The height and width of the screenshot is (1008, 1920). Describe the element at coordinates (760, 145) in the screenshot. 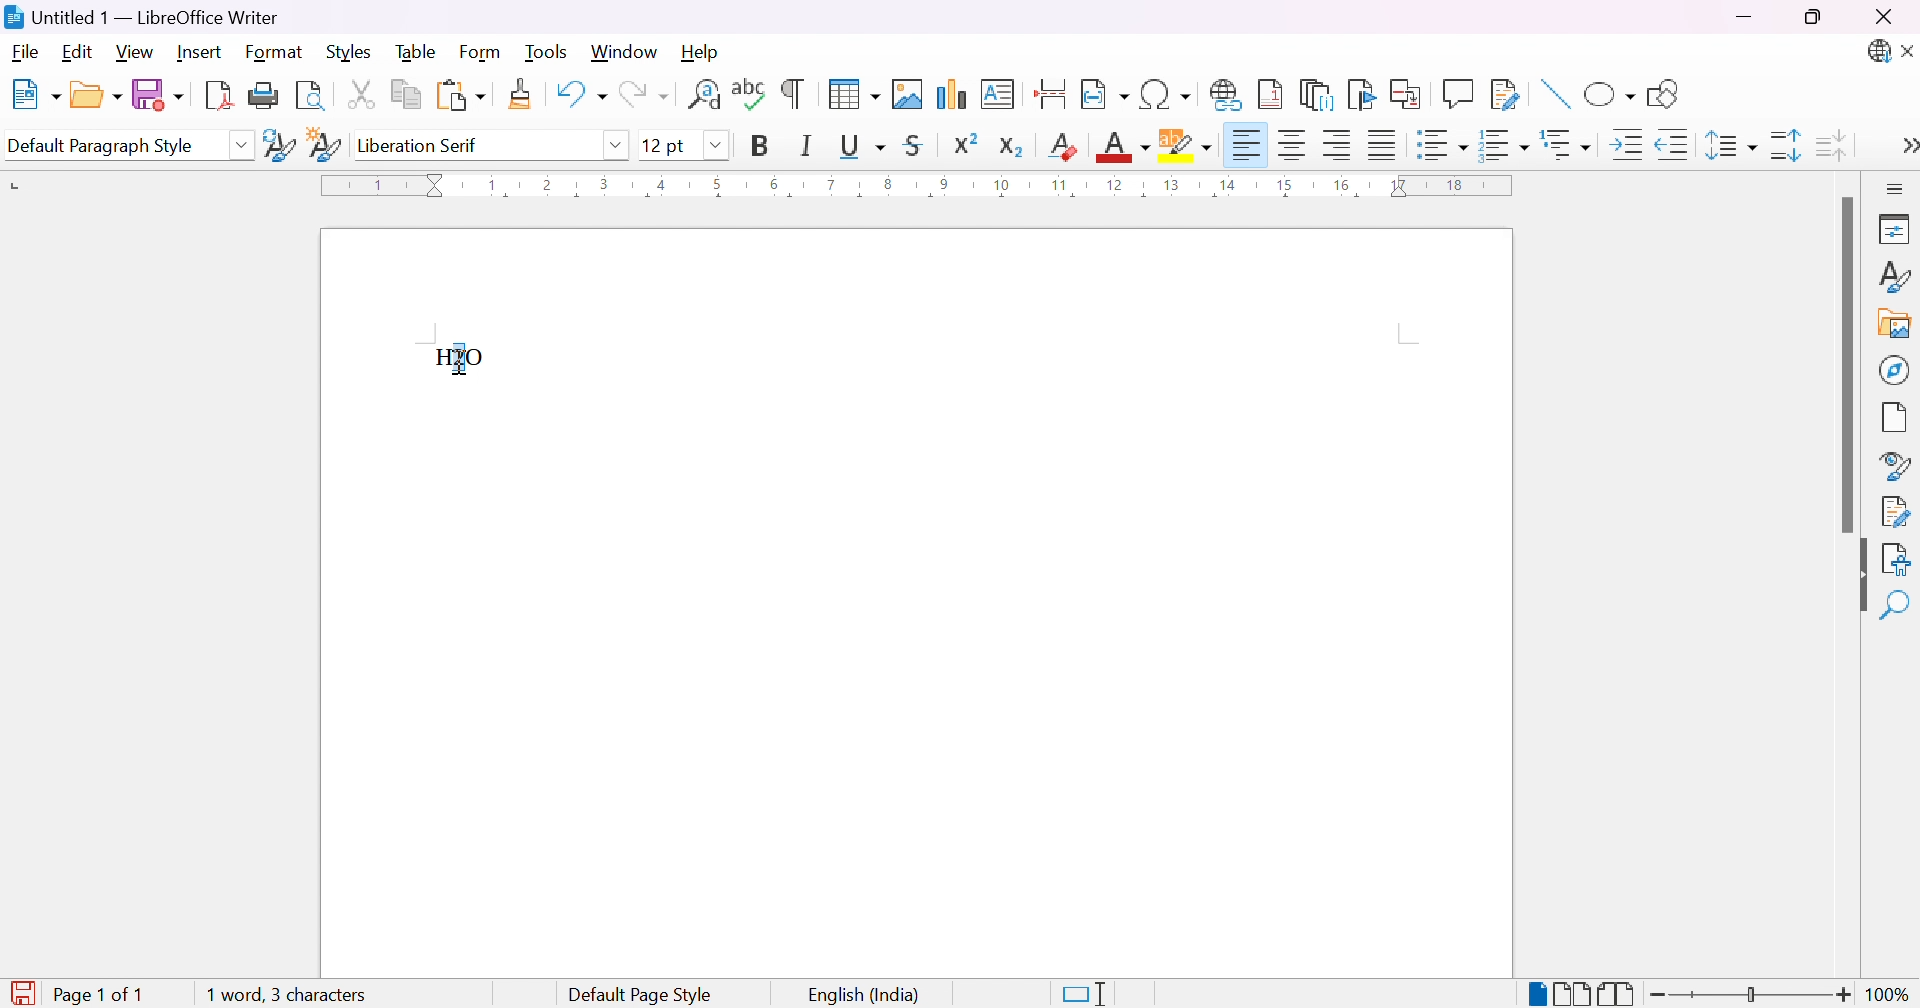

I see `Bold` at that location.